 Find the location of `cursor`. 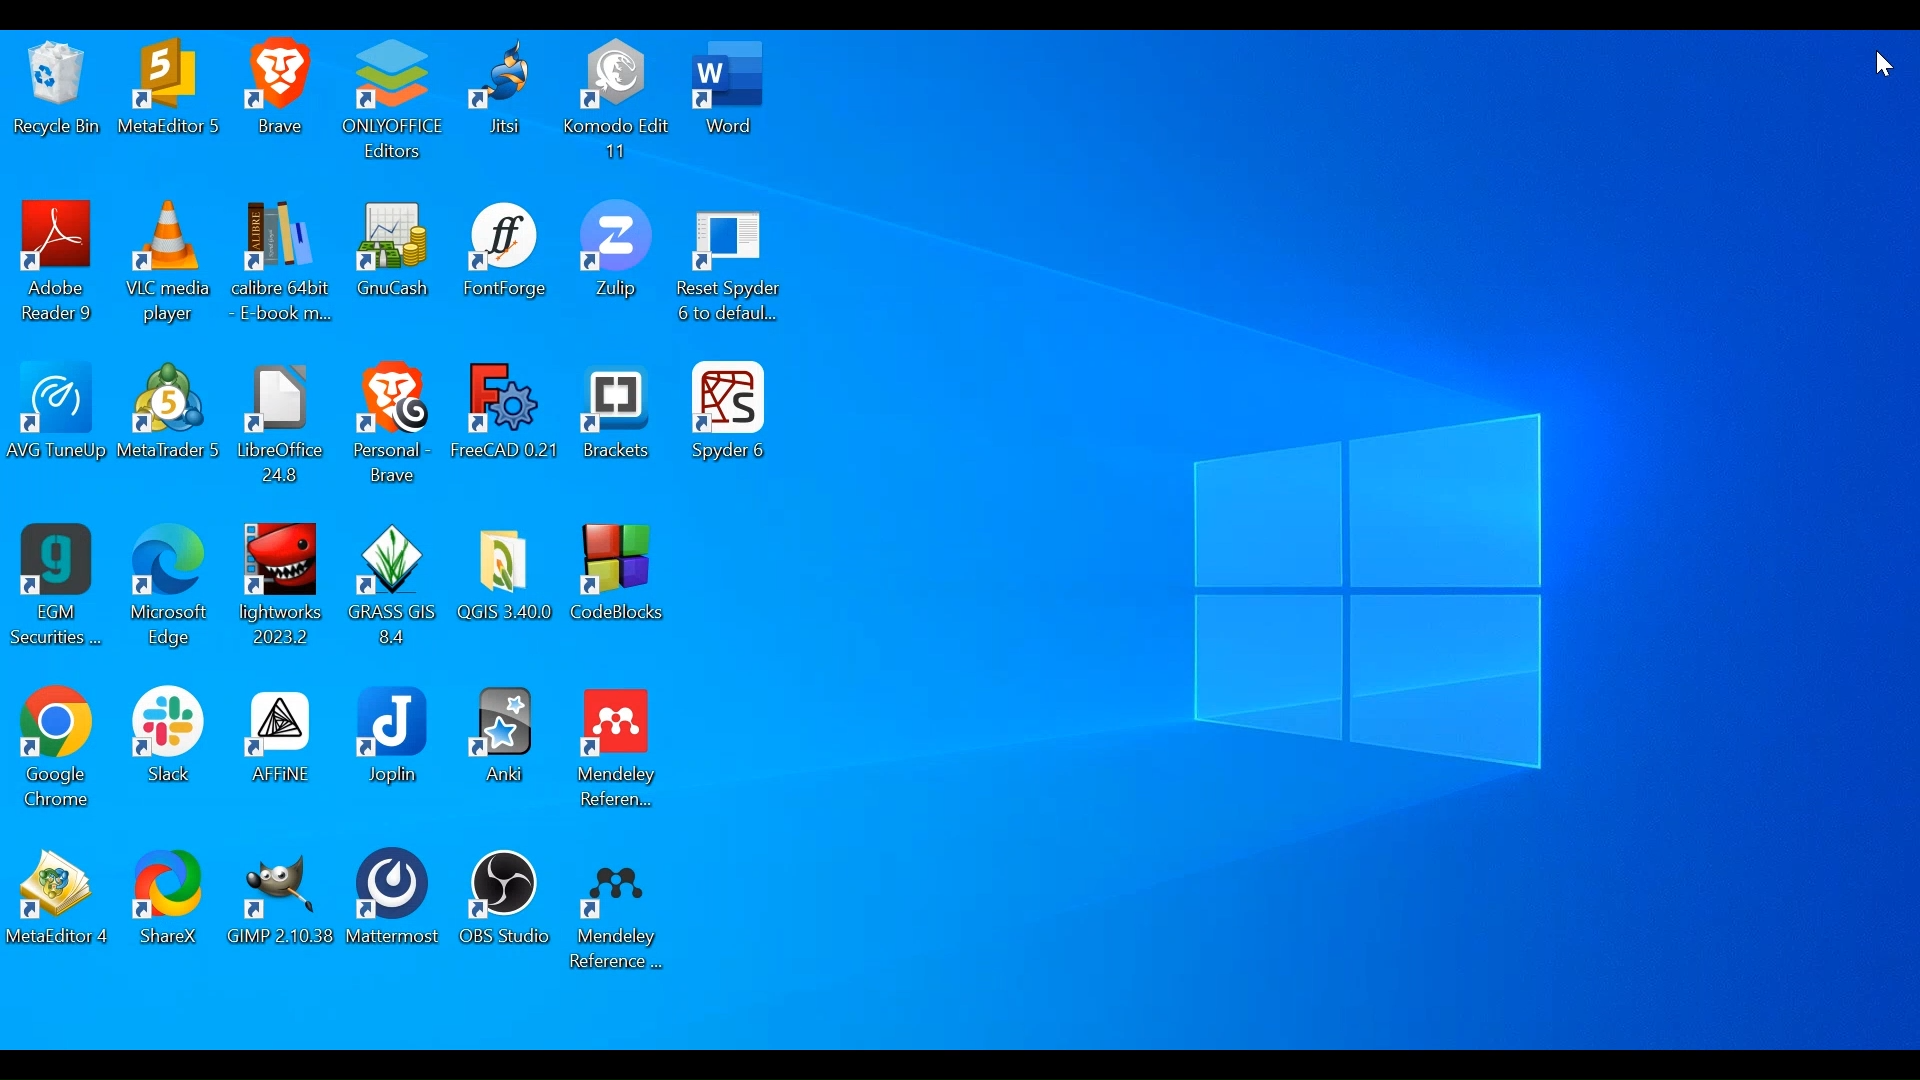

cursor is located at coordinates (1882, 64).